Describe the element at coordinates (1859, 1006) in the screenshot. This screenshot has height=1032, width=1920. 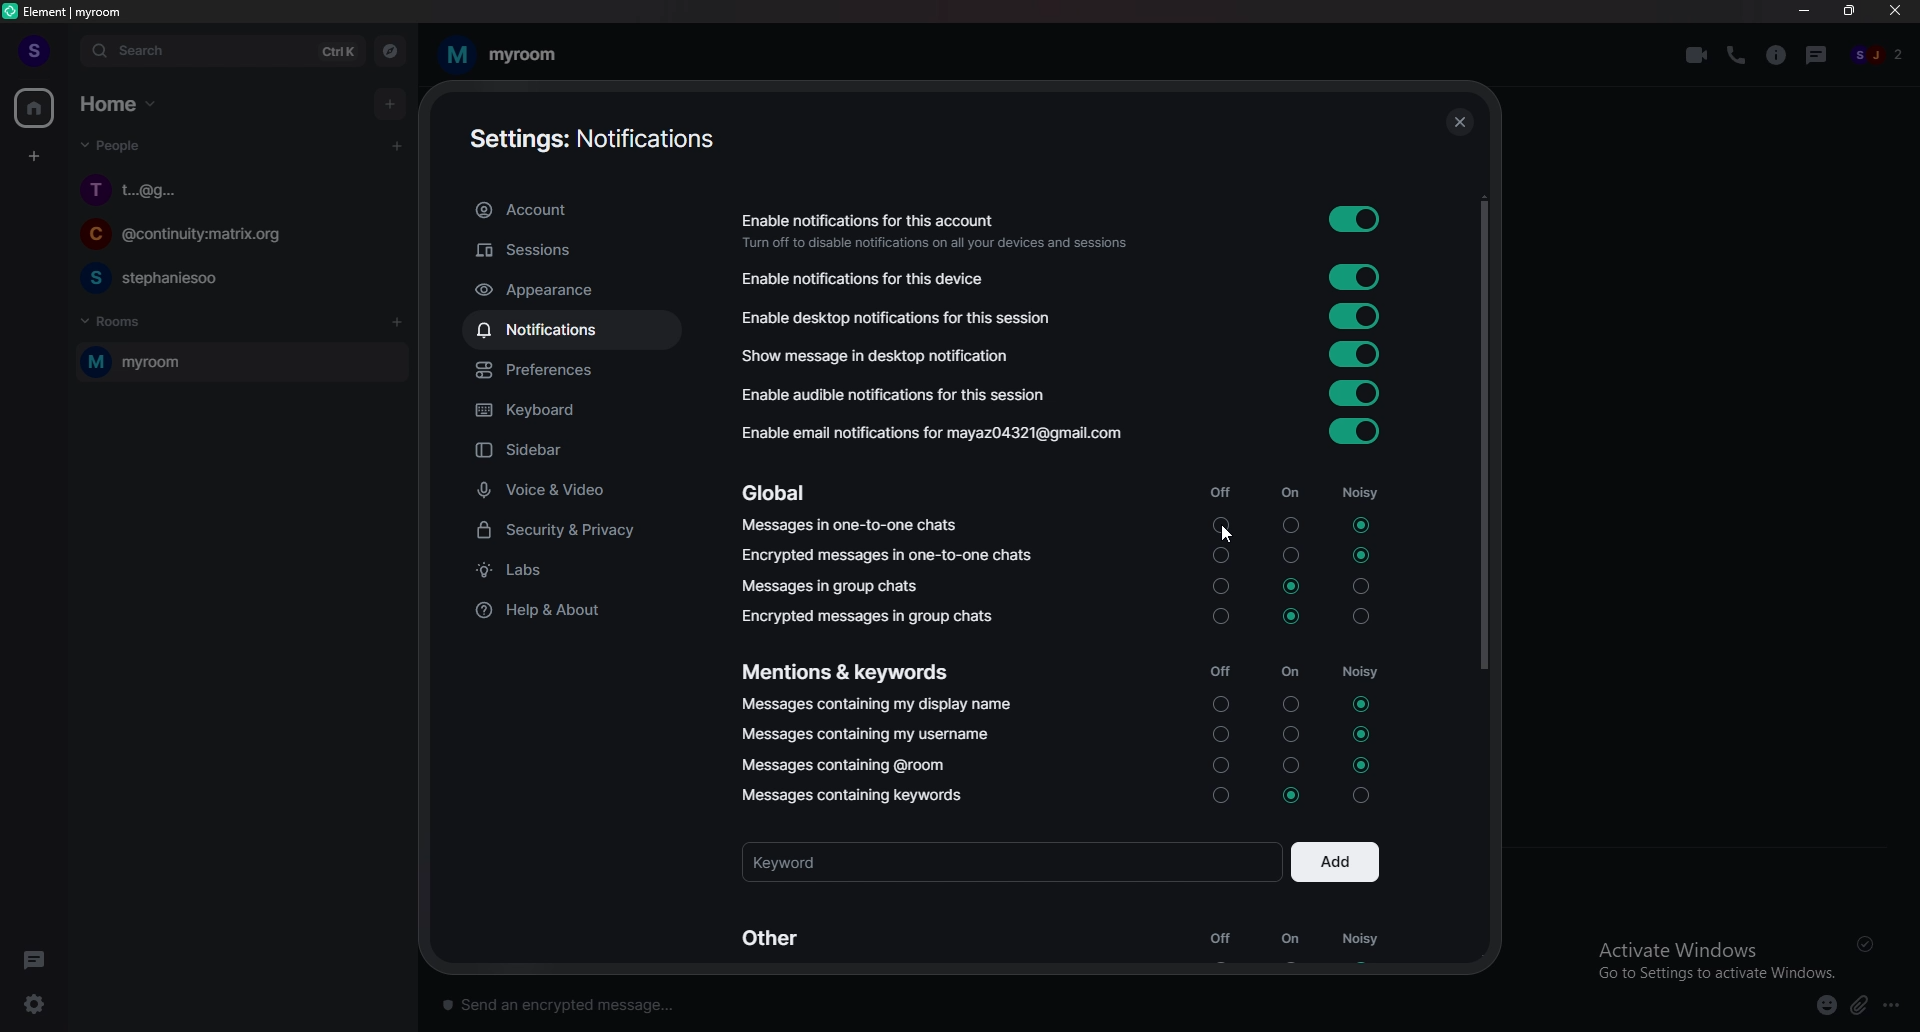
I see `attachment` at that location.